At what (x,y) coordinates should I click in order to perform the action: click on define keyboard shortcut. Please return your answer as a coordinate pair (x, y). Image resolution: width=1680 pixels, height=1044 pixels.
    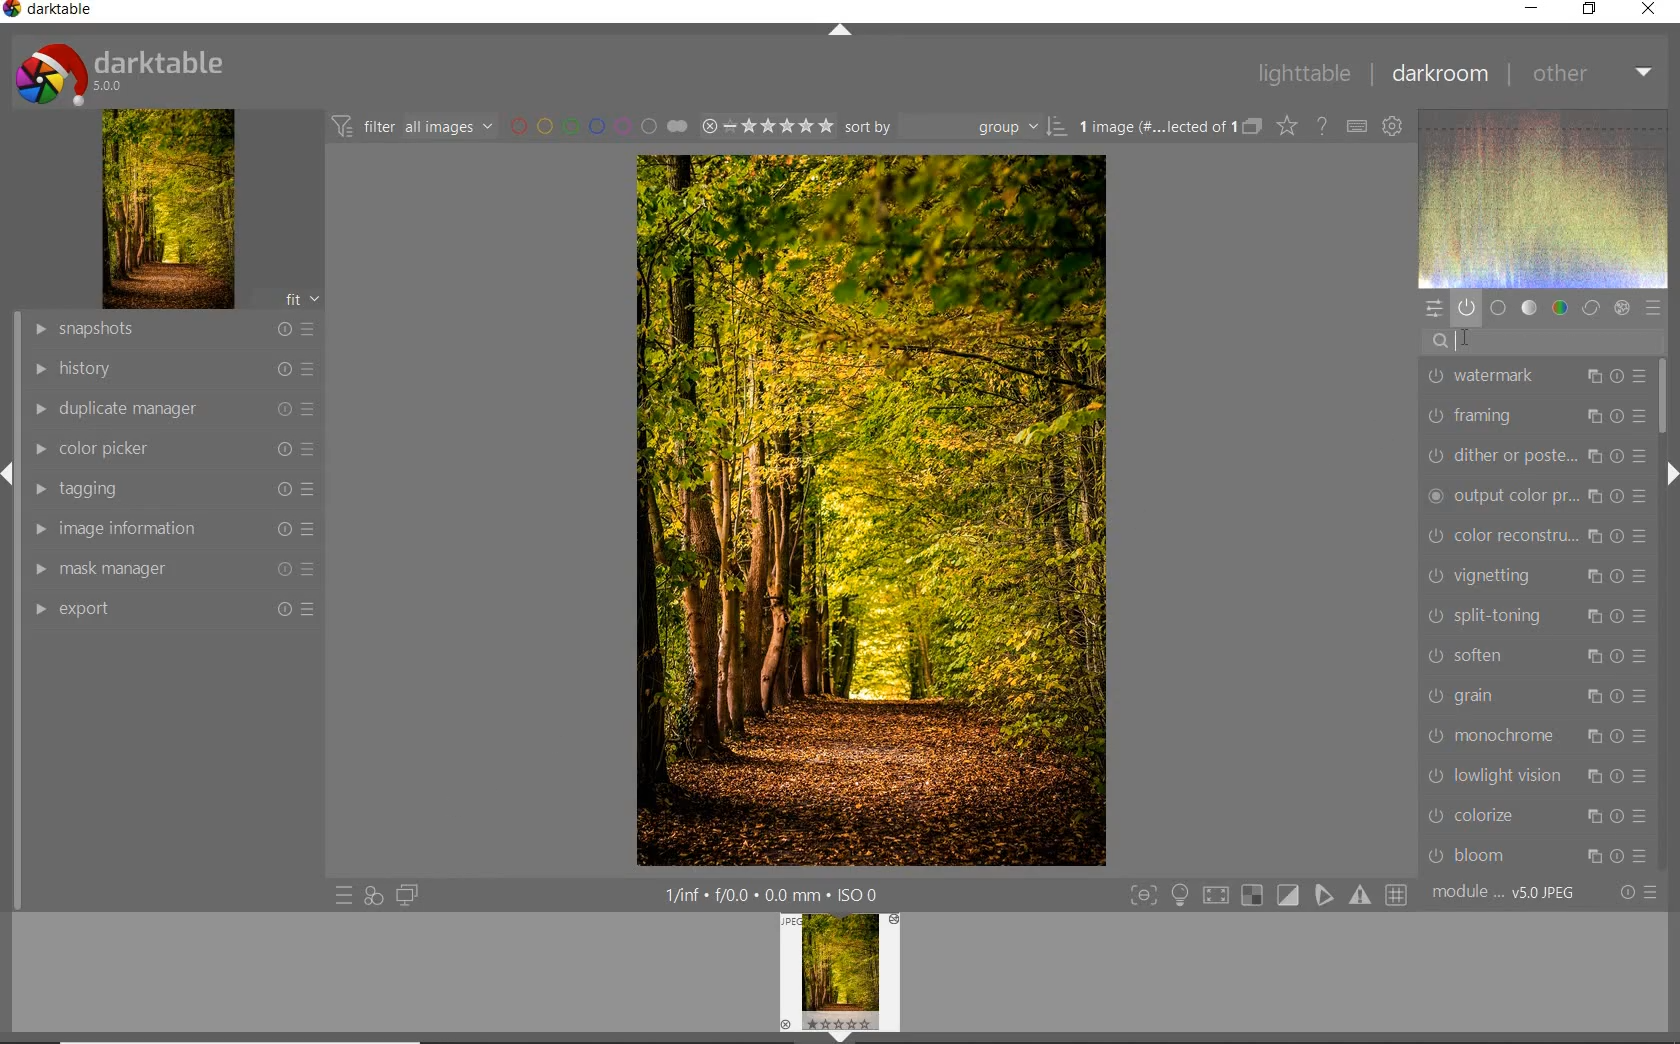
    Looking at the image, I should click on (1357, 127).